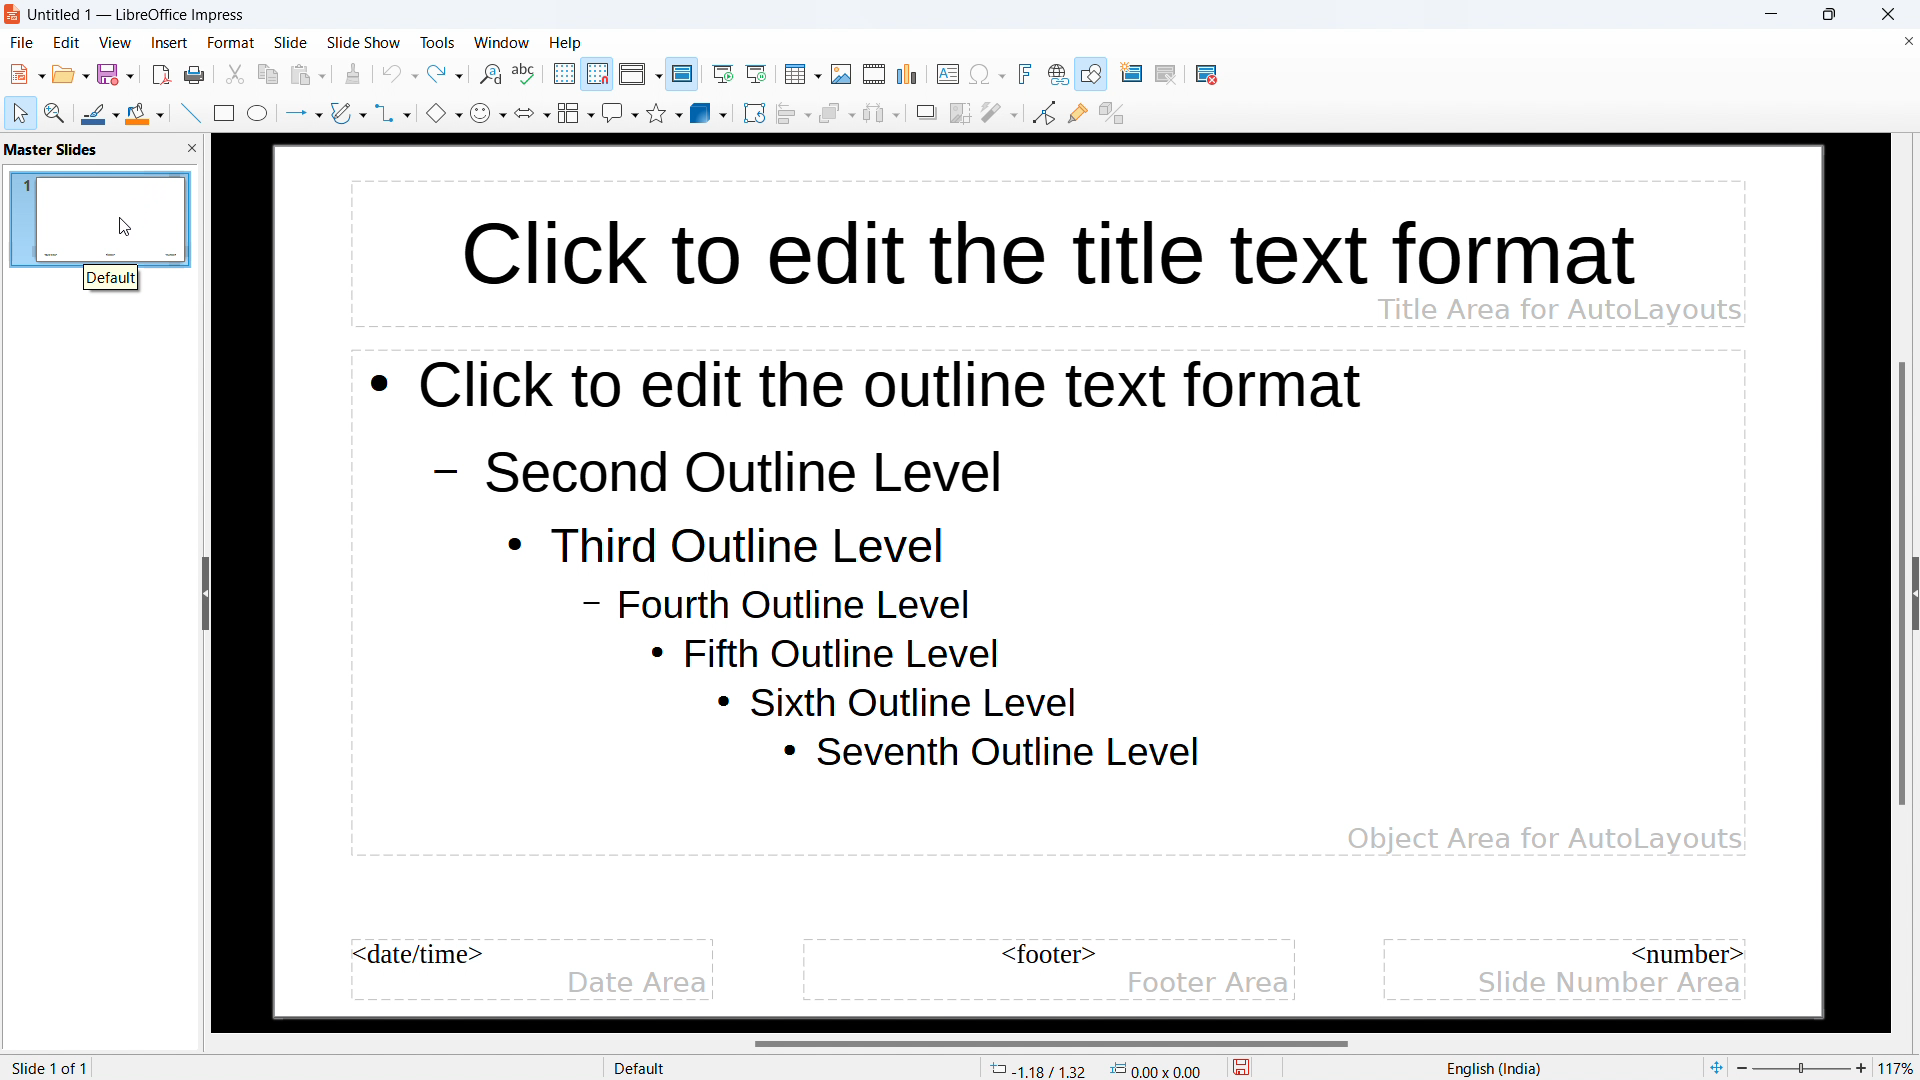 This screenshot has height=1080, width=1920. I want to click on Default, so click(642, 1068).